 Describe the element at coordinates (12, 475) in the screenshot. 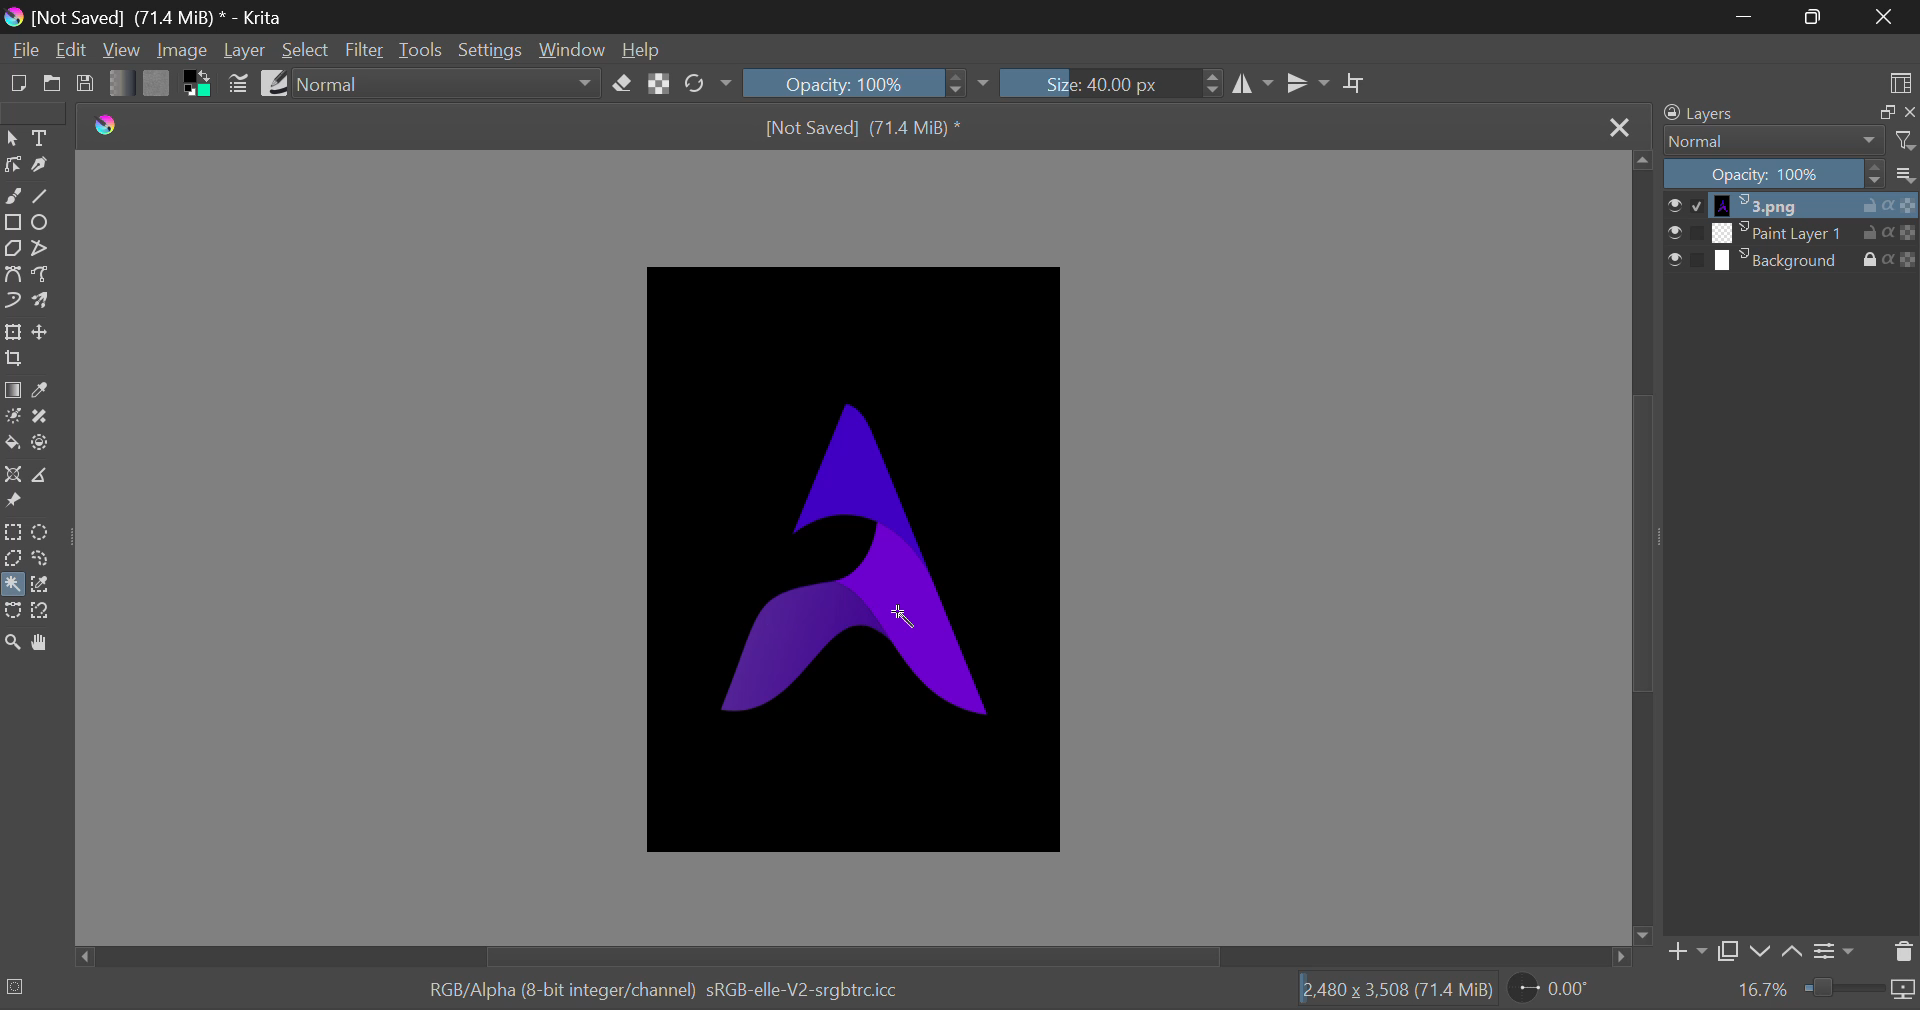

I see `Assistant Tool` at that location.